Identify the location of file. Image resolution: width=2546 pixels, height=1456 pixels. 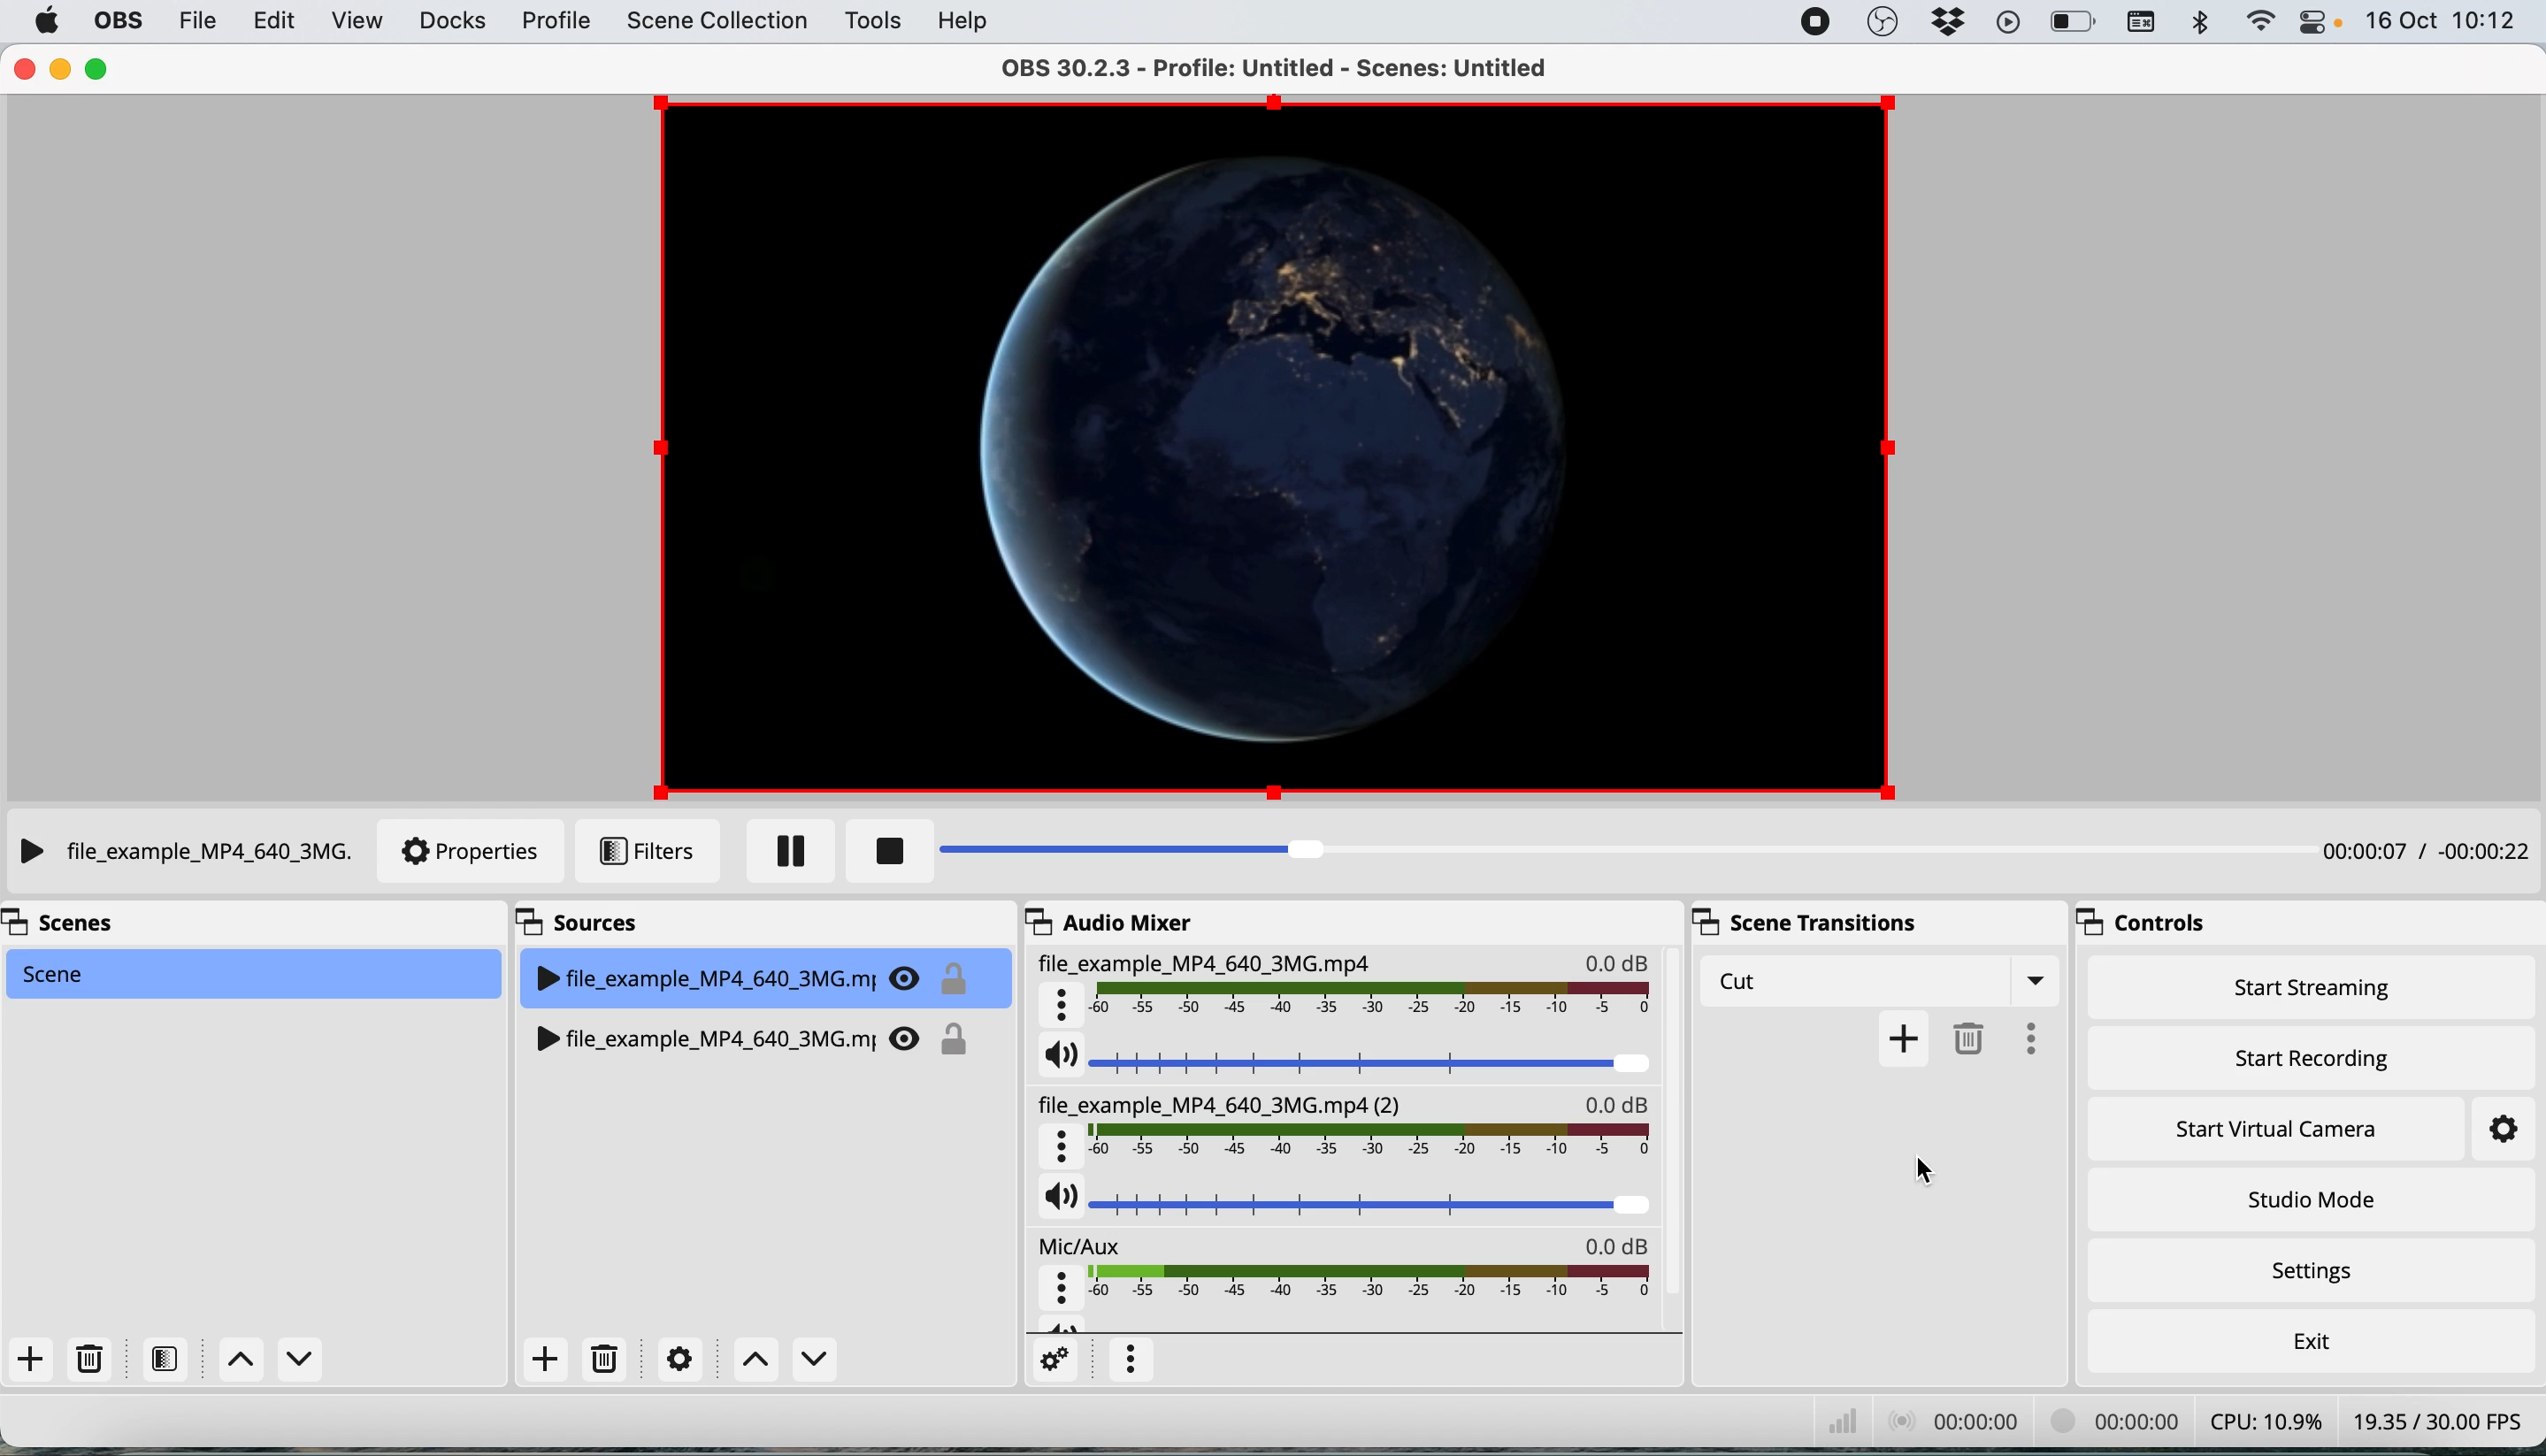
(204, 20).